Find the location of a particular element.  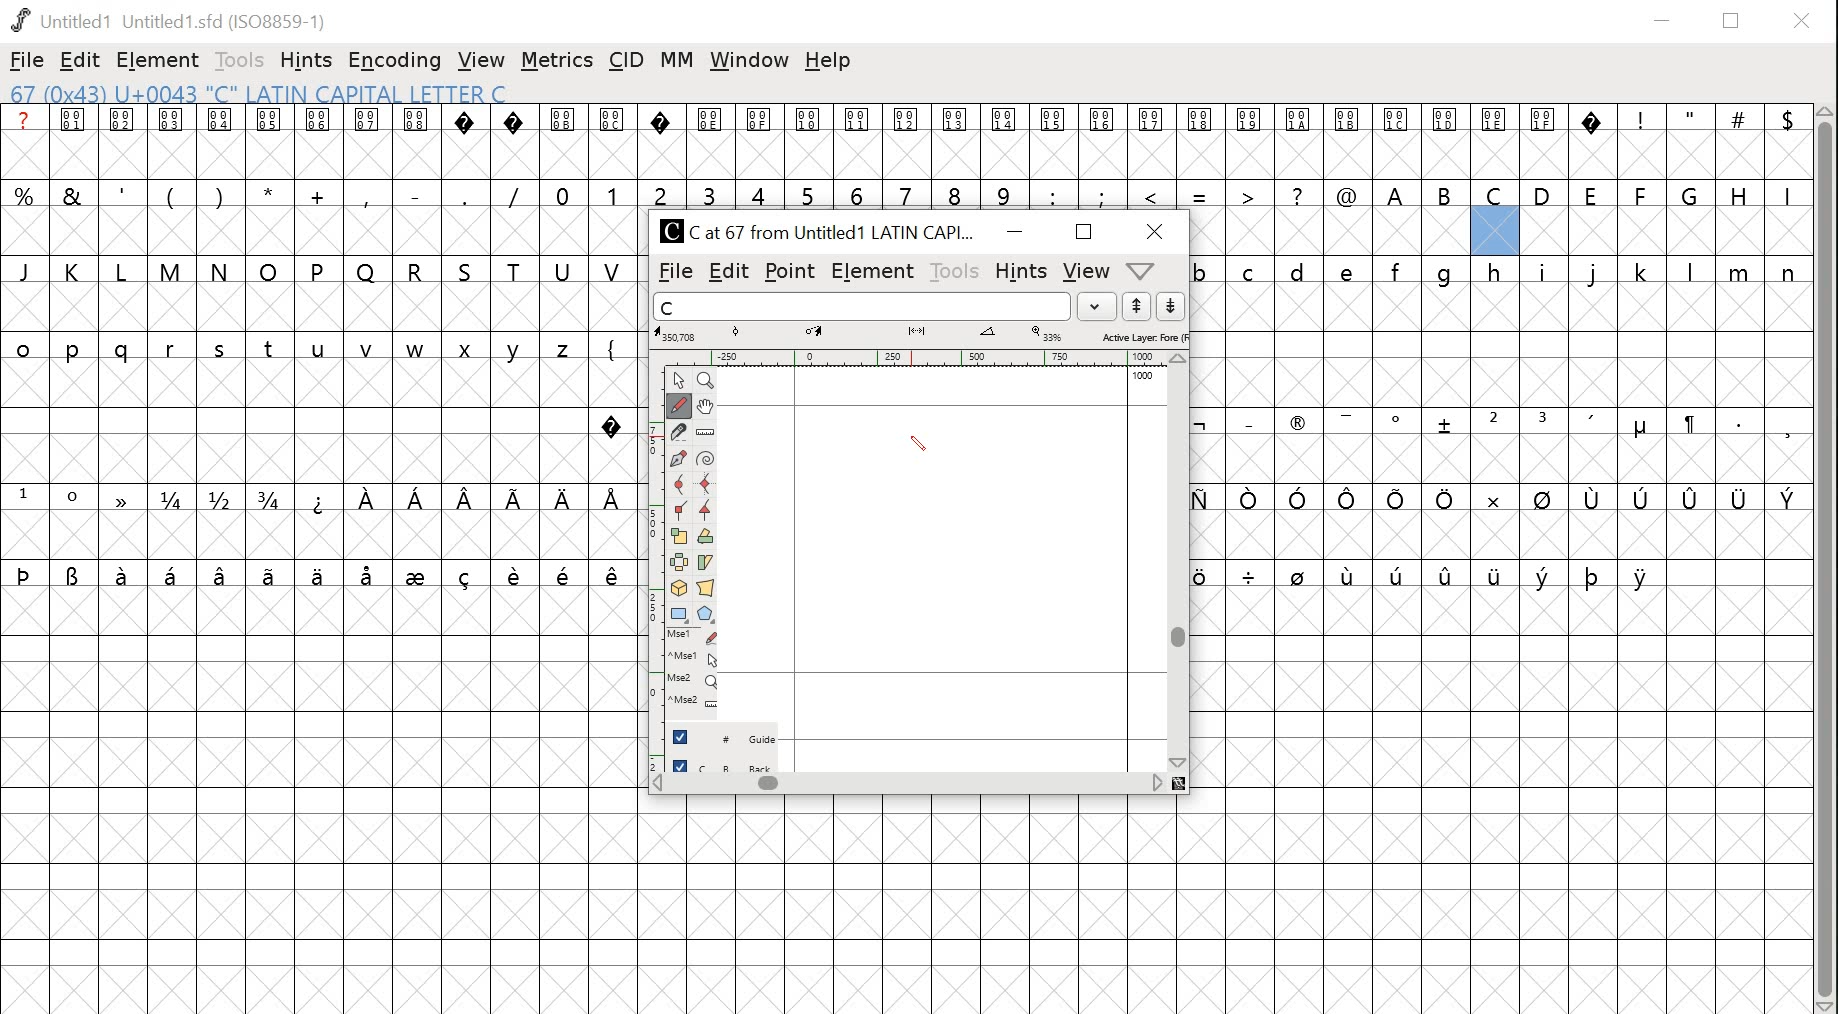

scale is located at coordinates (682, 536).